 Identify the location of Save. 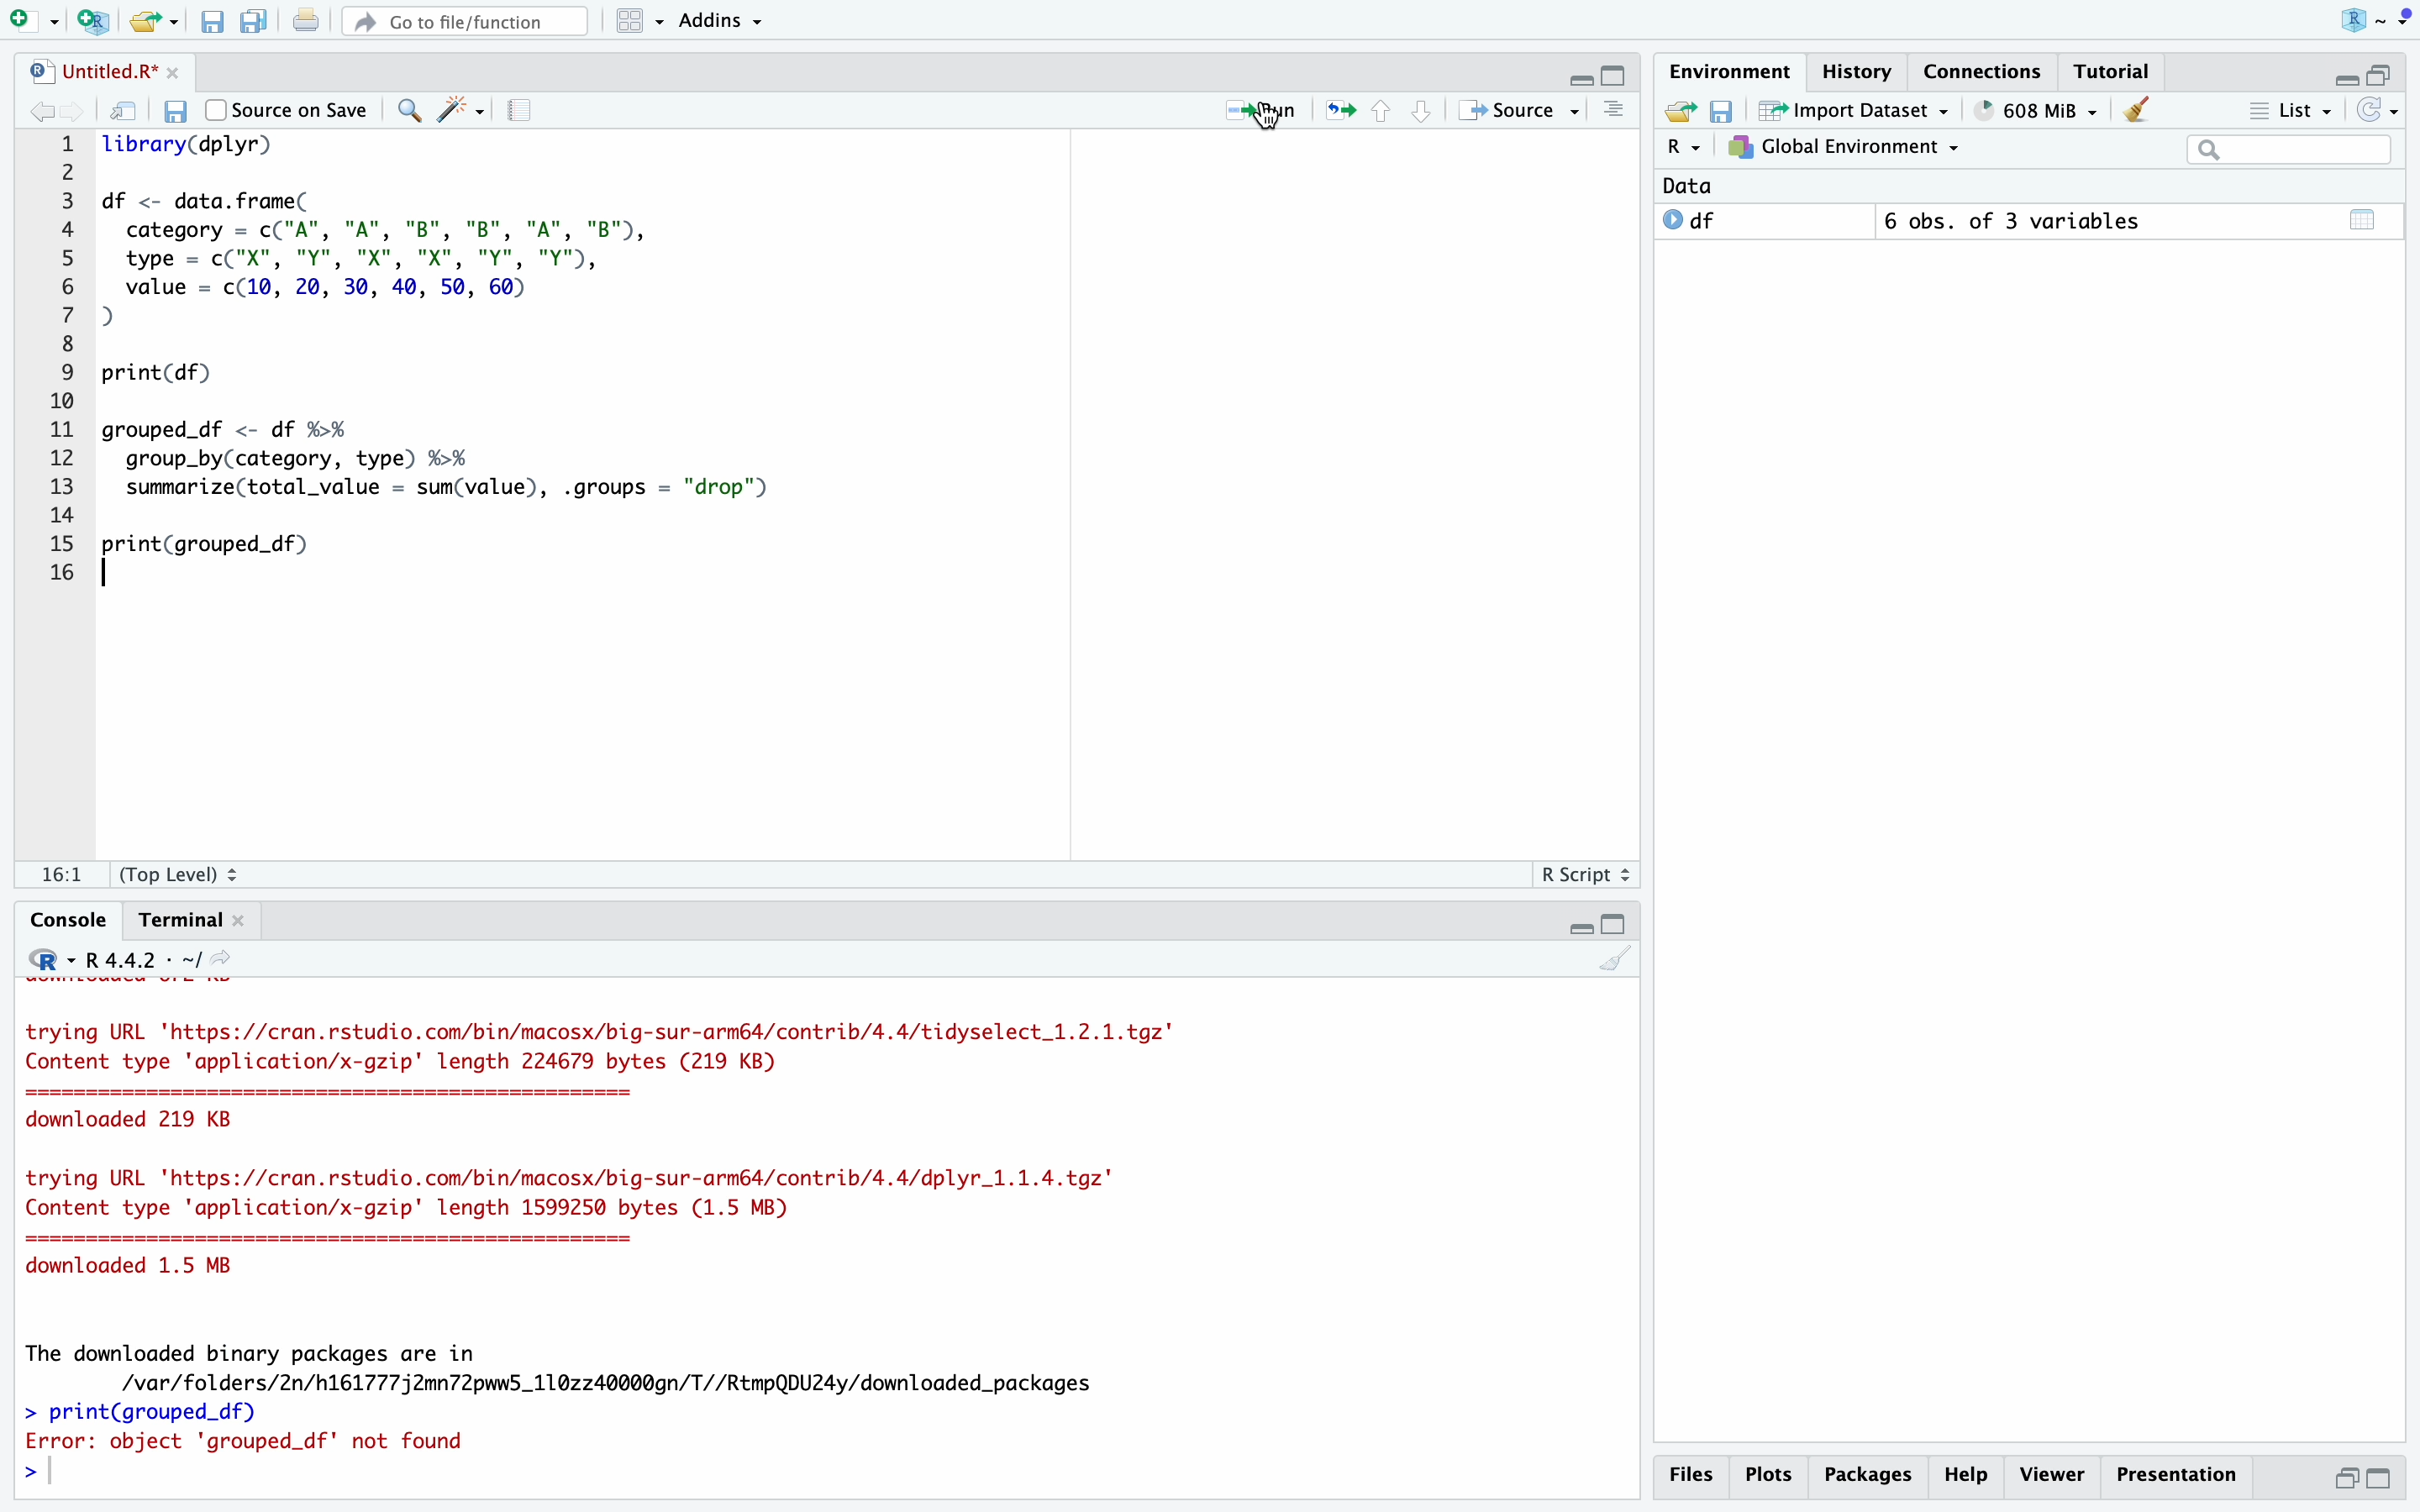
(1728, 109).